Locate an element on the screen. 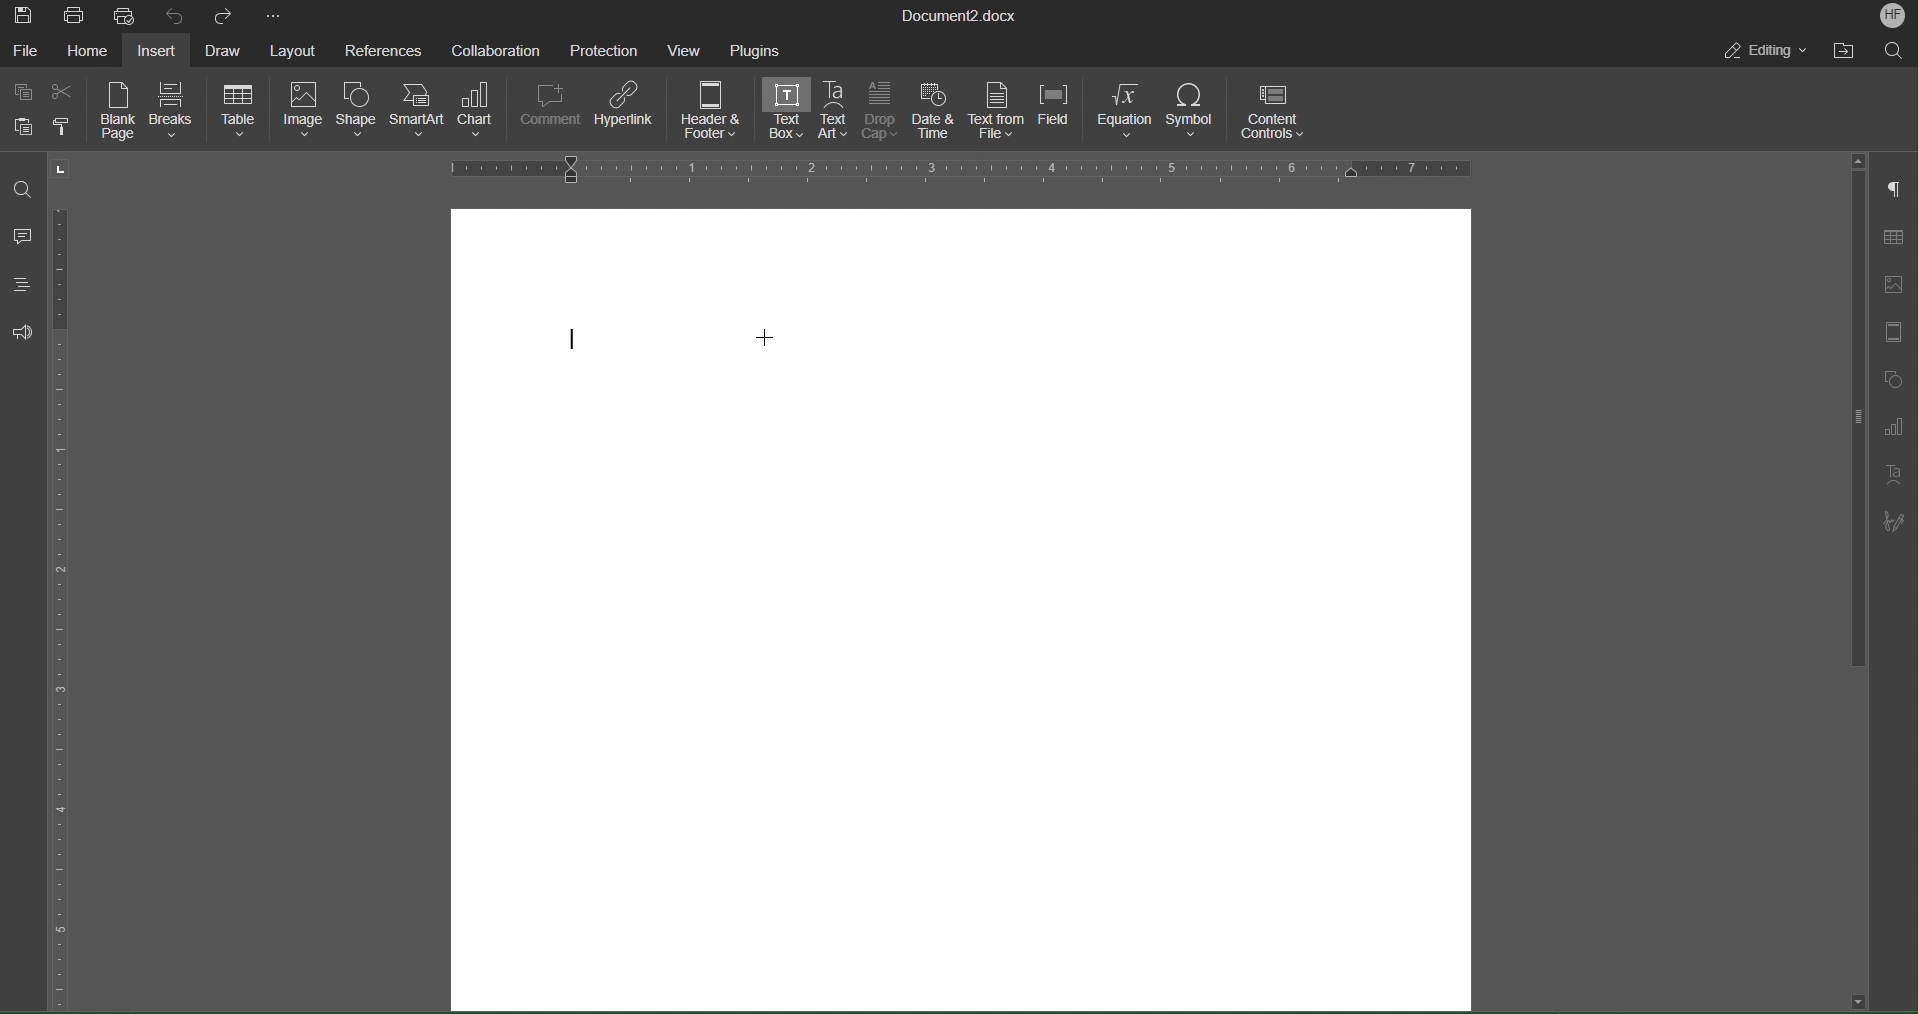 Image resolution: width=1918 pixels, height=1014 pixels. Chart is located at coordinates (481, 114).